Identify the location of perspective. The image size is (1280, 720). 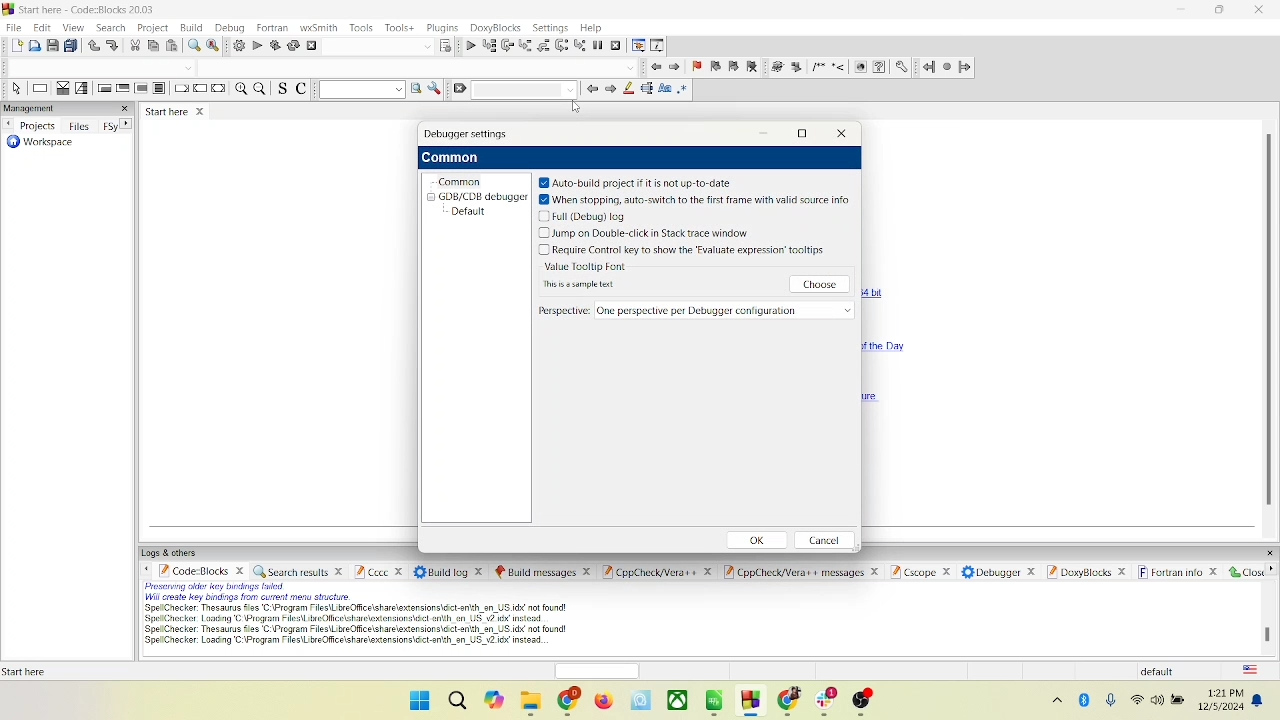
(694, 311).